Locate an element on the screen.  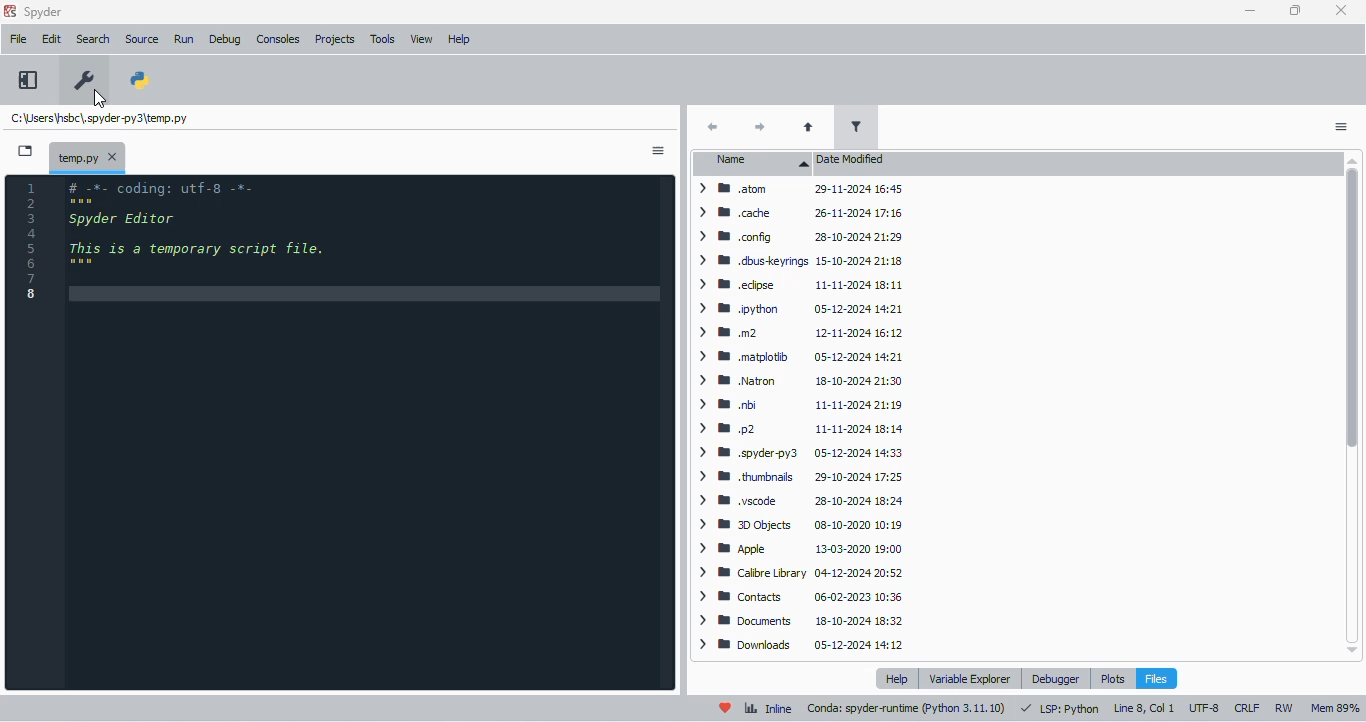
> BB Documents 18-10-2024 18:32 is located at coordinates (798, 618).